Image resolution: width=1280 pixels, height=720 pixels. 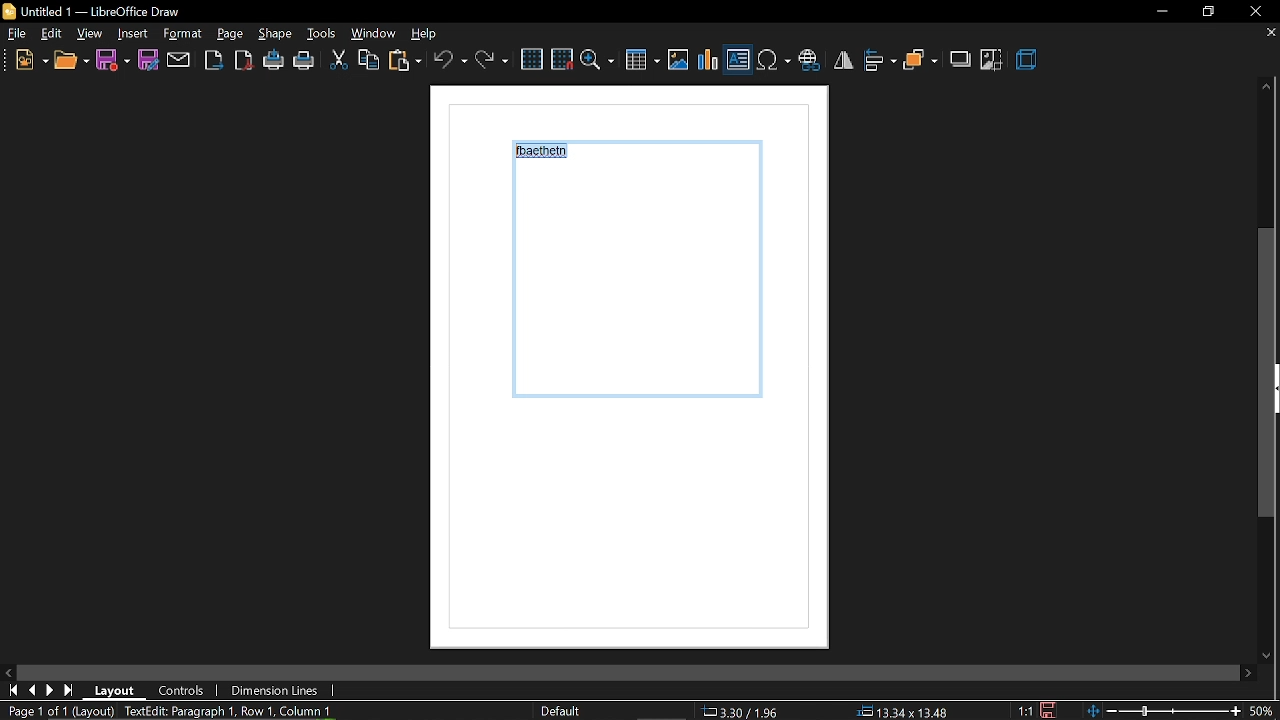 What do you see at coordinates (545, 154) in the screenshot?
I see `fbaethein` at bounding box center [545, 154].